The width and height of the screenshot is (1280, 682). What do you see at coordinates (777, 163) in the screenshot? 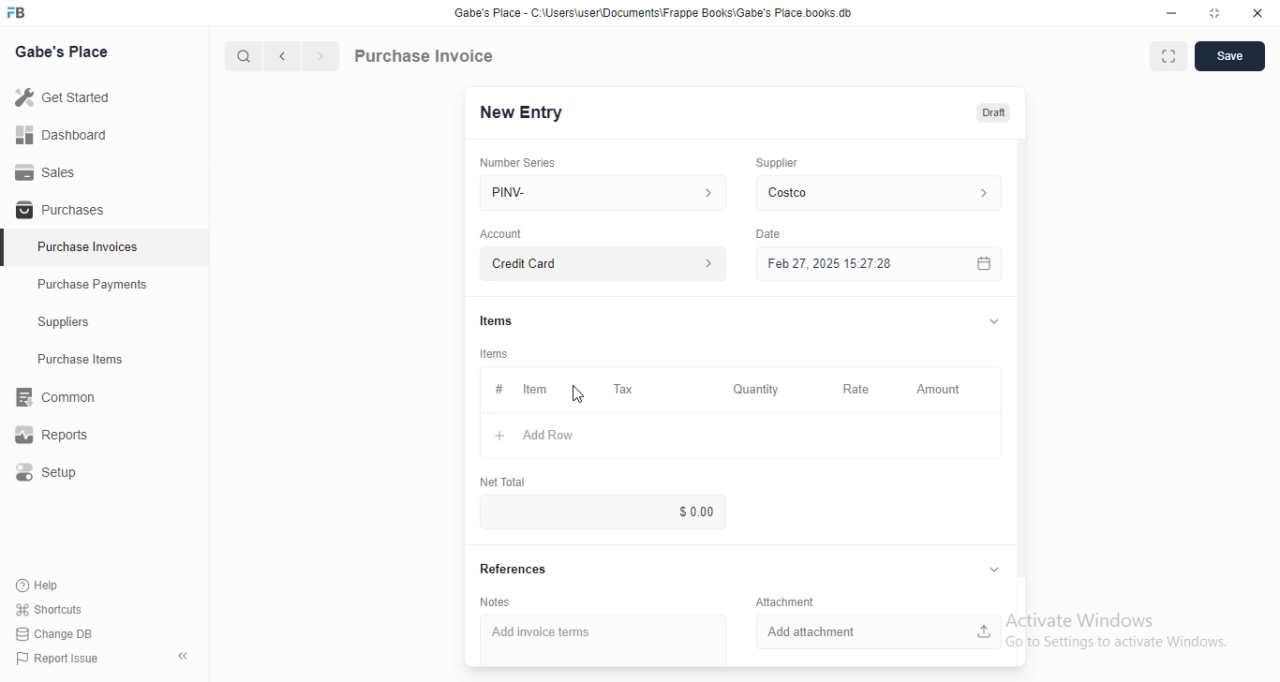
I see `Supplier` at bounding box center [777, 163].